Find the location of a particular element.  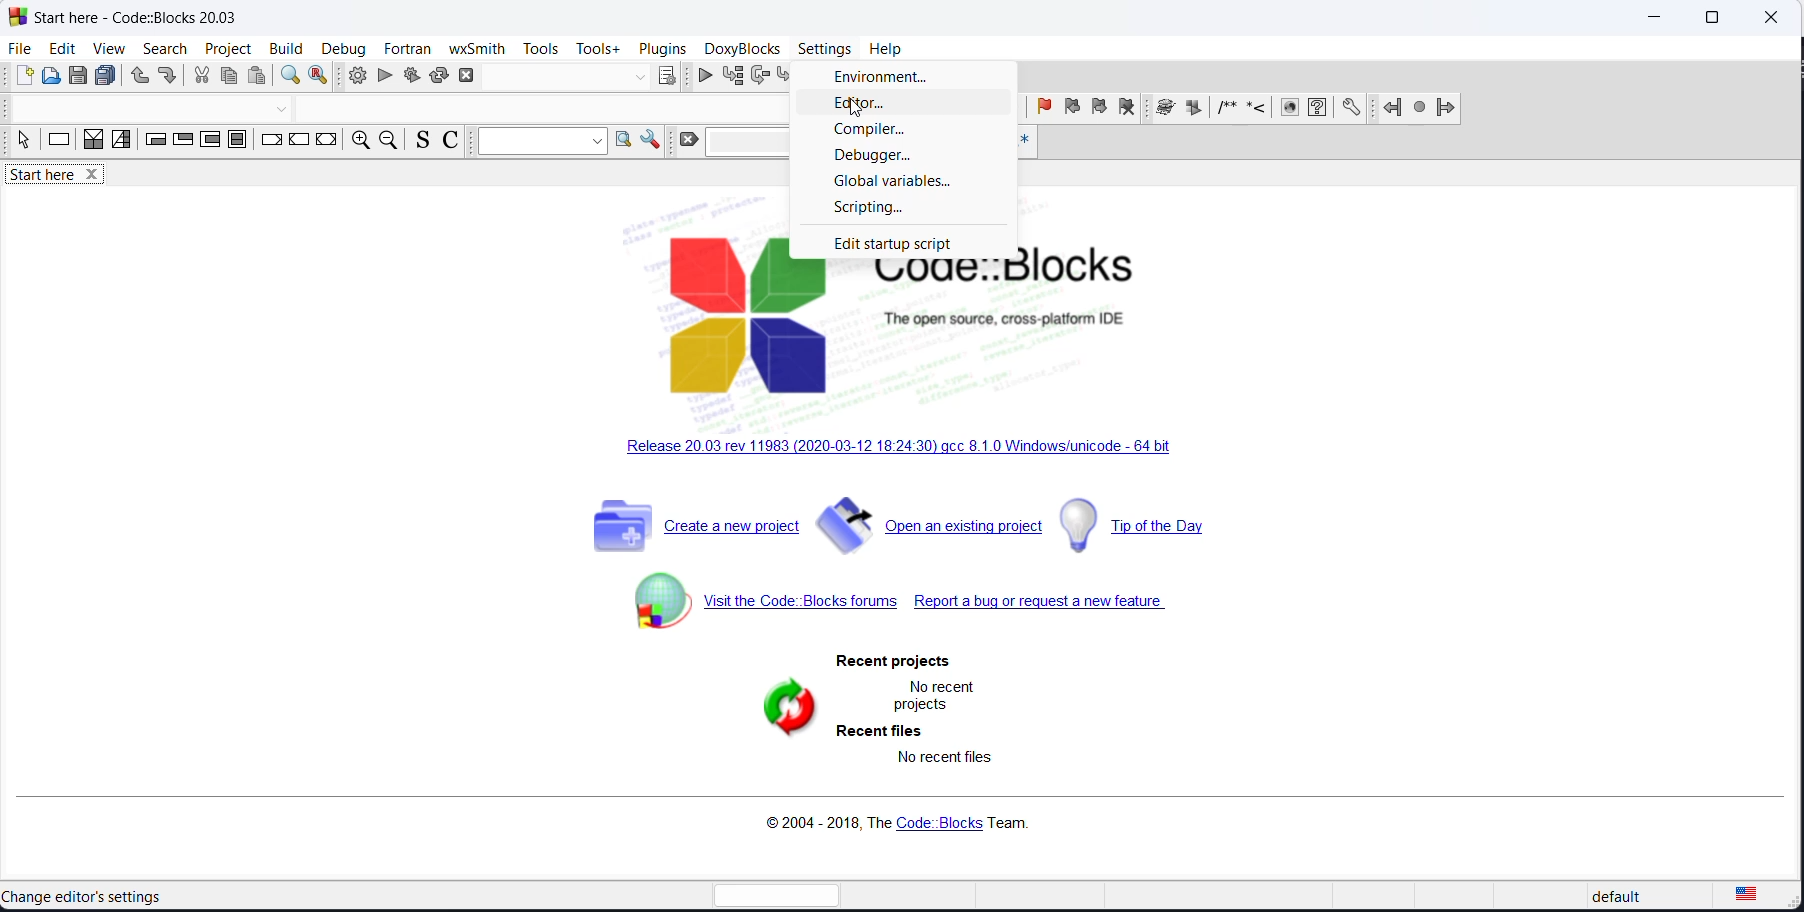

tools is located at coordinates (541, 48).